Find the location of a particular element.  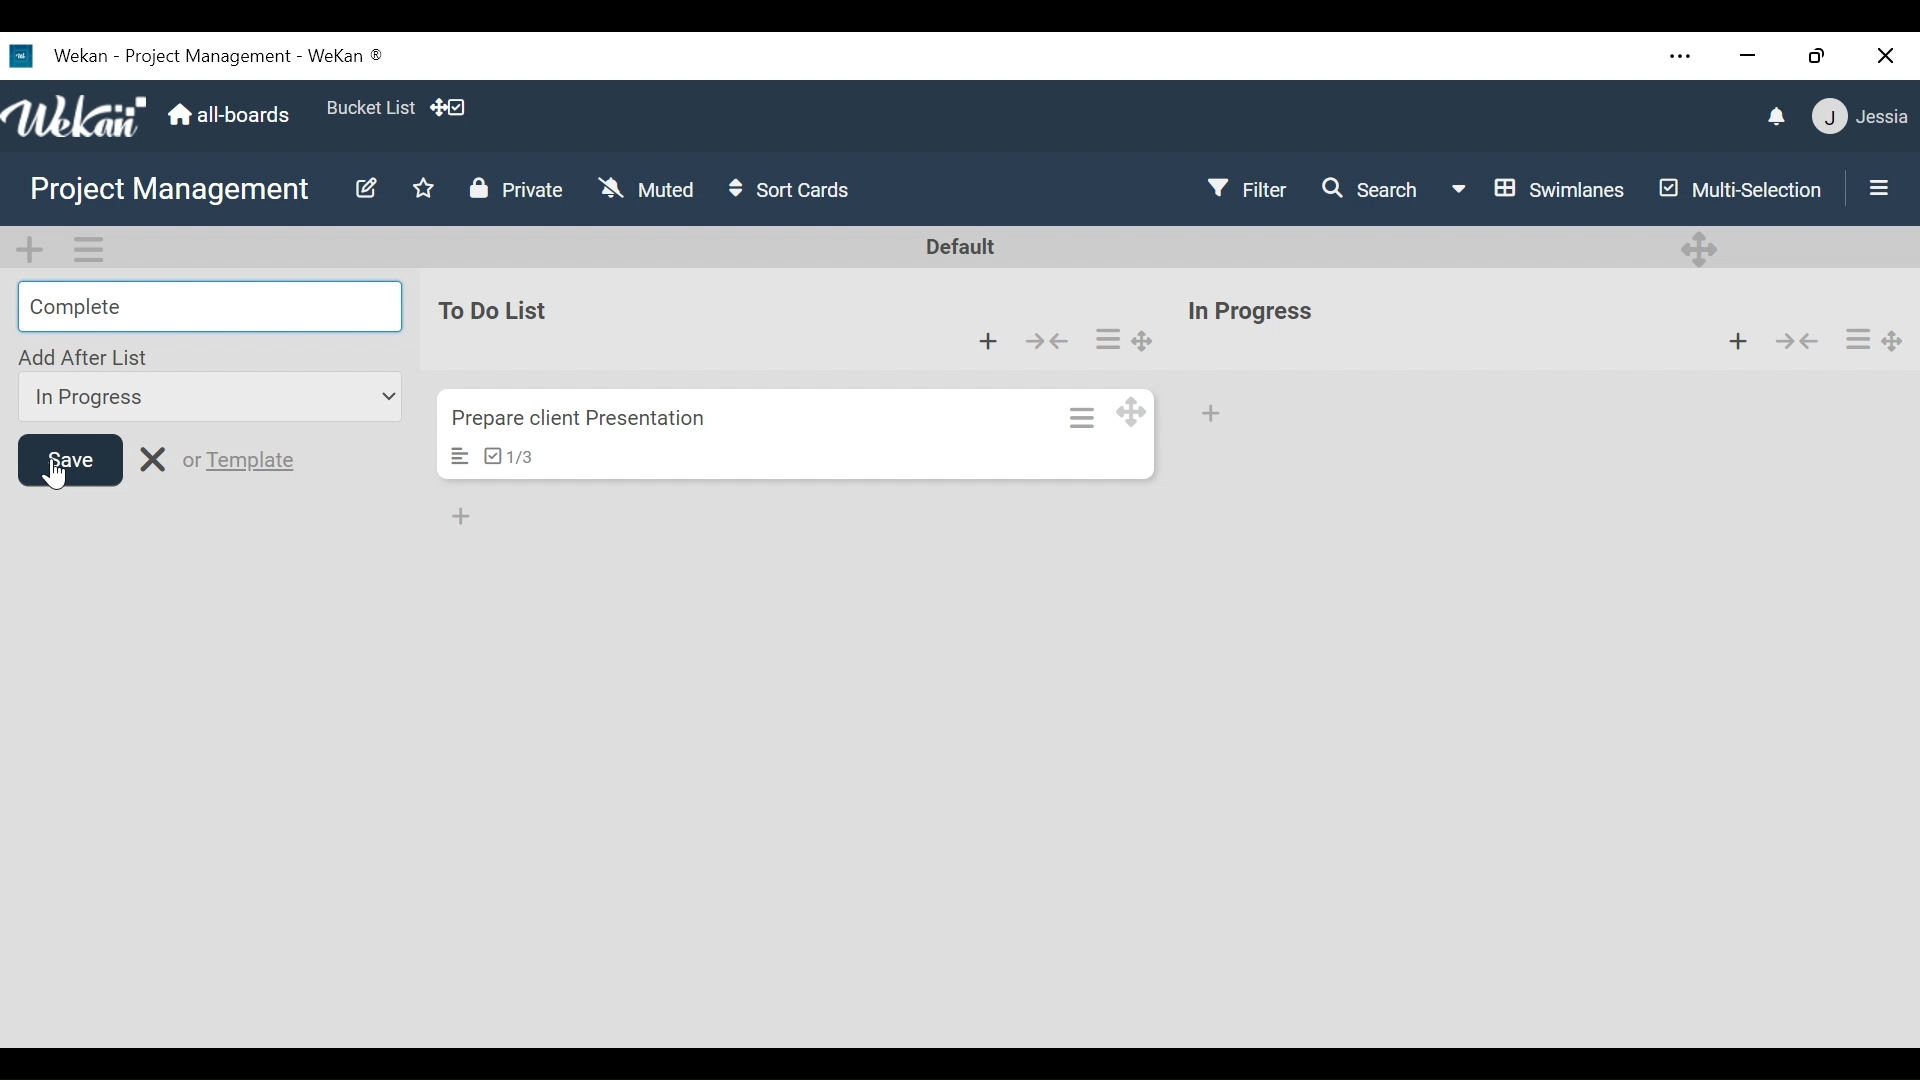

Cursor is located at coordinates (51, 469).